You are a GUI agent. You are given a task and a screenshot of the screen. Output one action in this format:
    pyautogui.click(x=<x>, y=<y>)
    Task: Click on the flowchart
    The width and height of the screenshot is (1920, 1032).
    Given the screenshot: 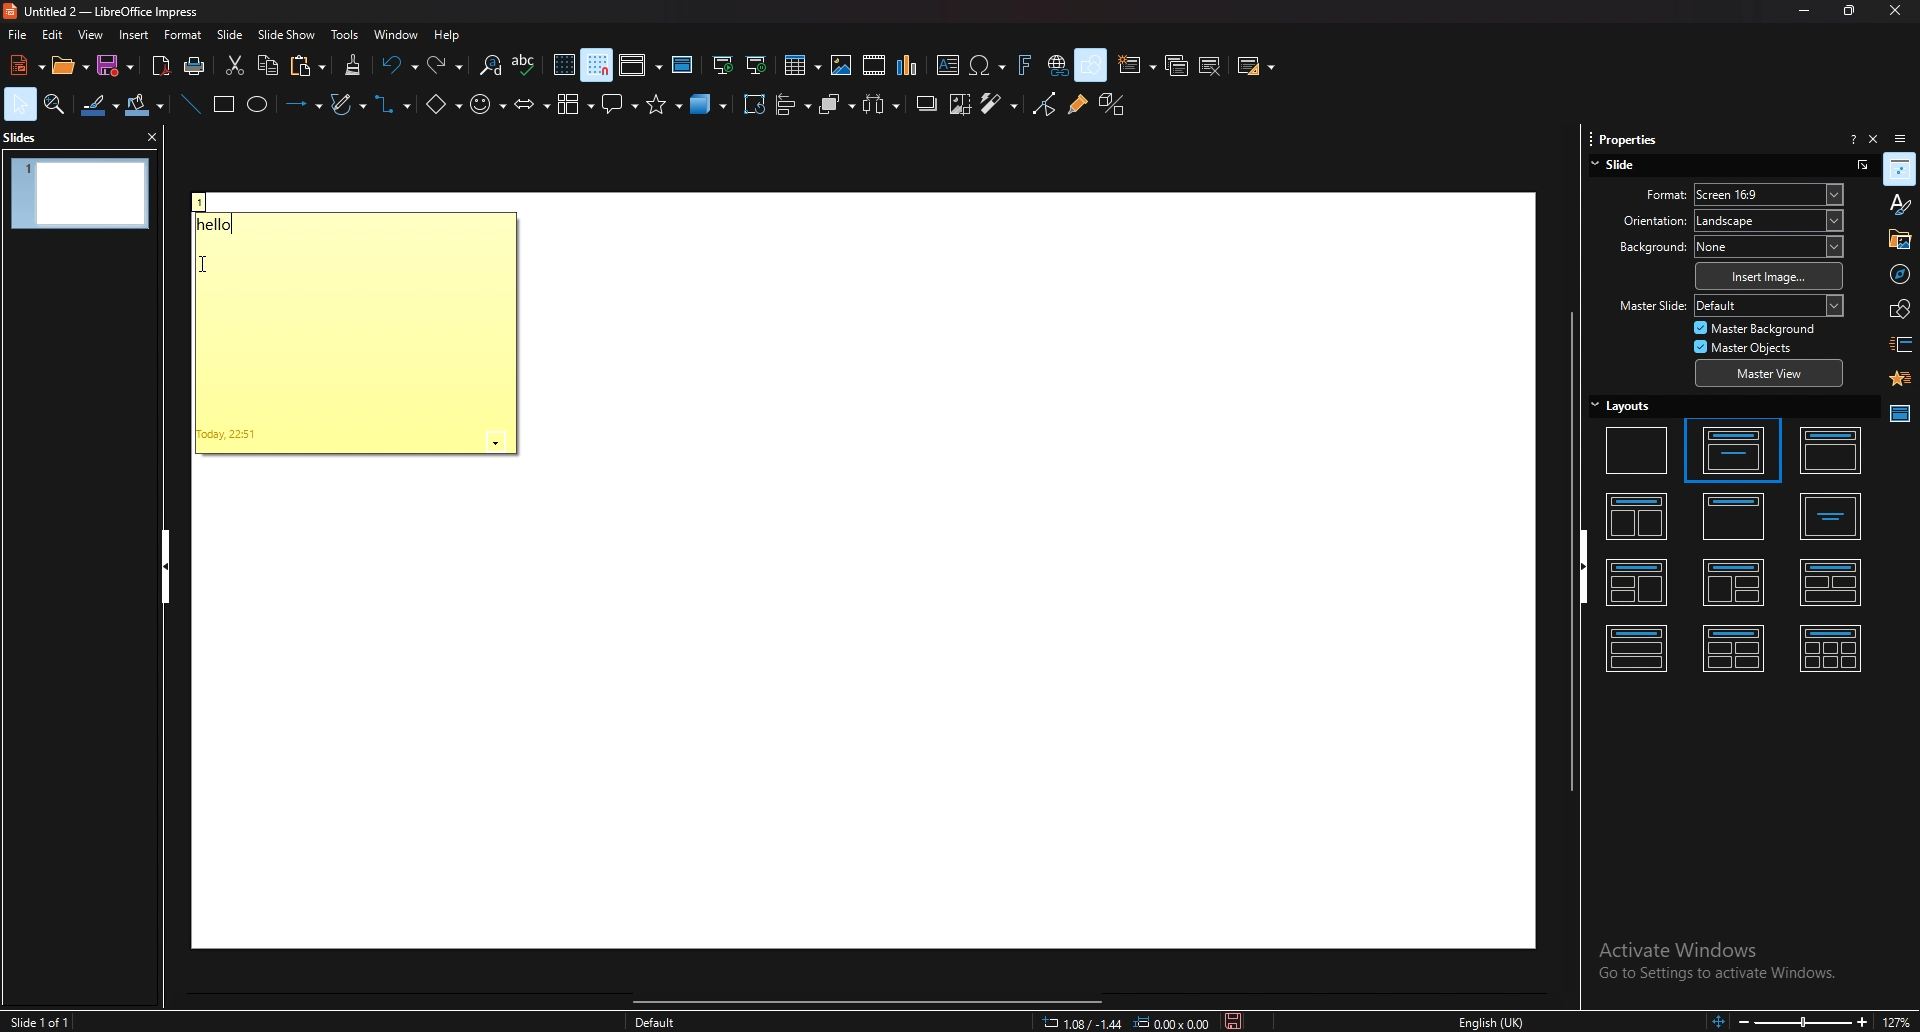 What is the action you would take?
    pyautogui.click(x=576, y=105)
    